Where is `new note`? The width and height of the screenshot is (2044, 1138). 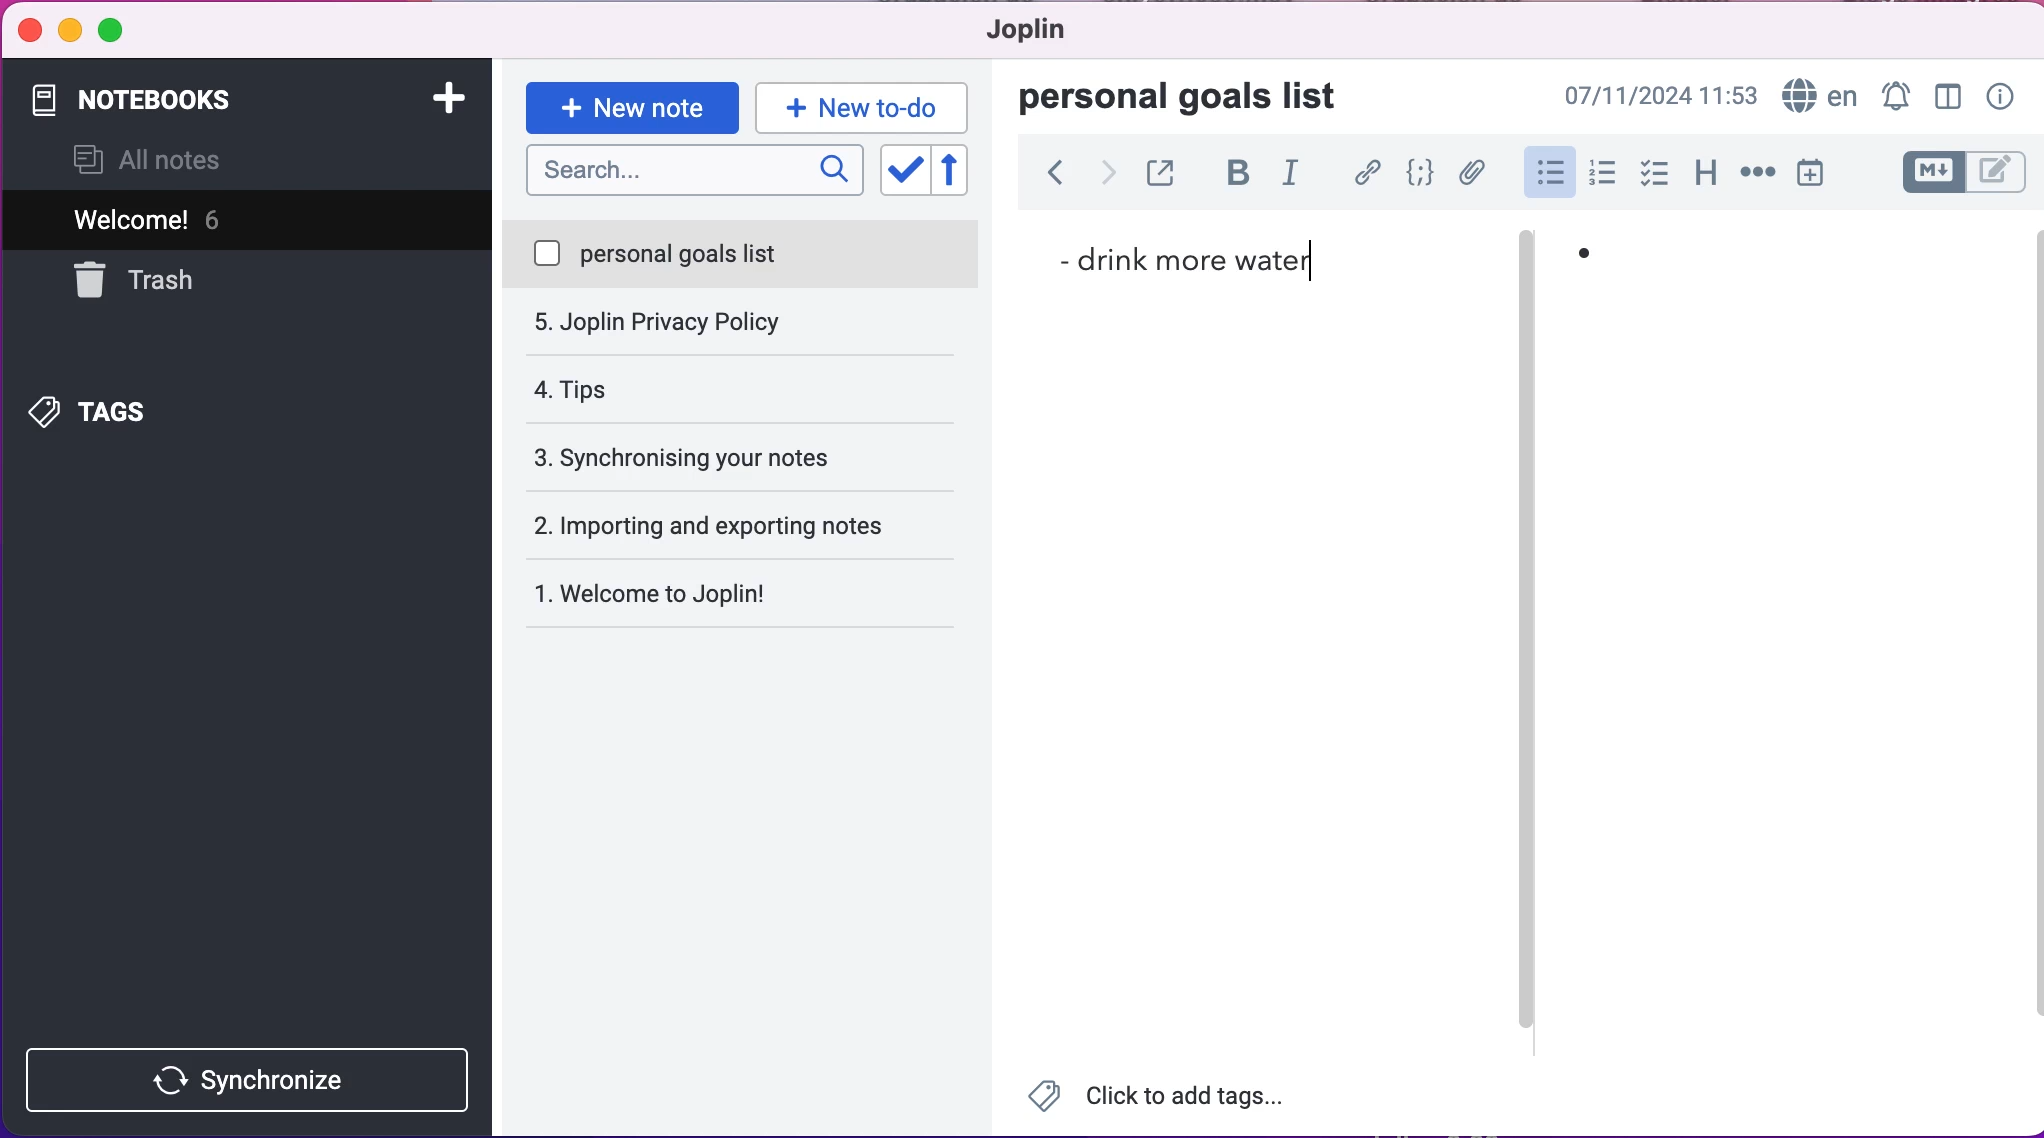 new note is located at coordinates (631, 106).